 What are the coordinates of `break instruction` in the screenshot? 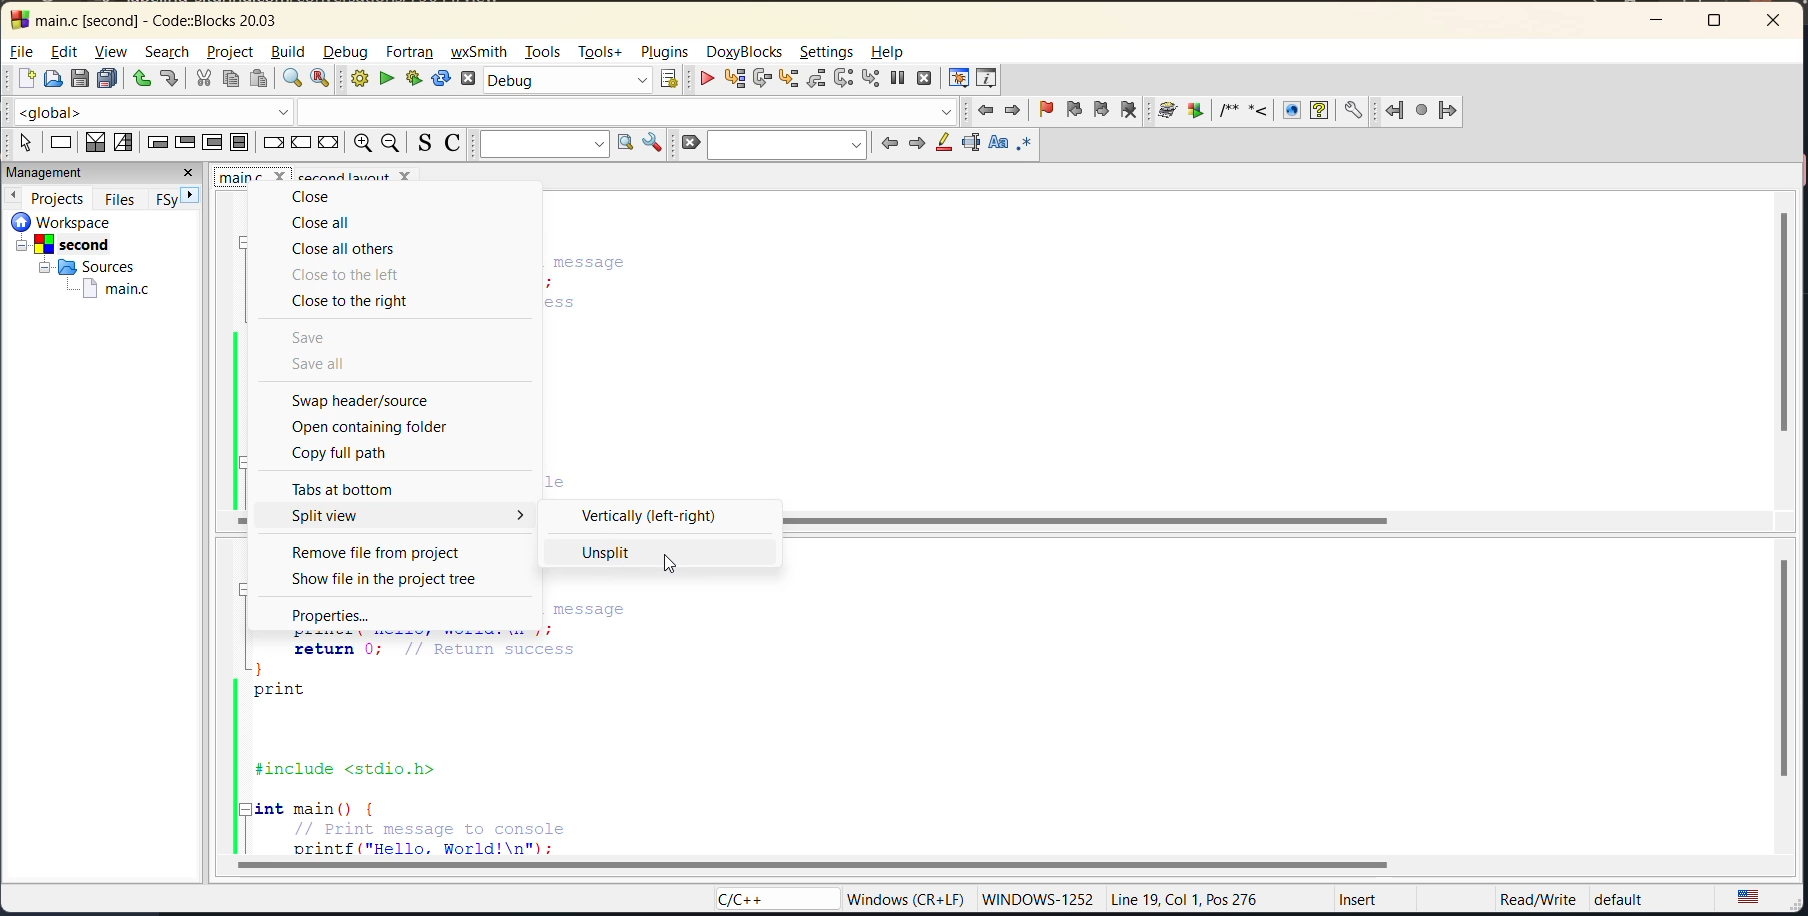 It's located at (272, 143).